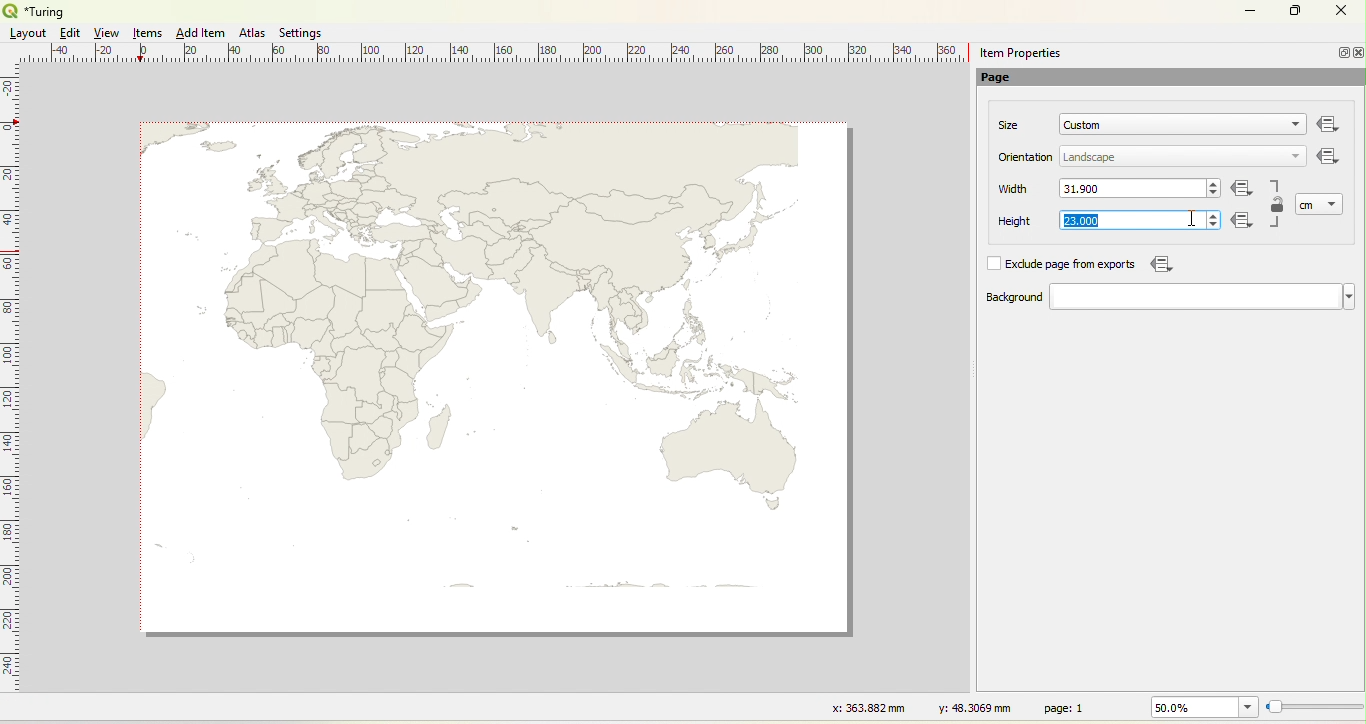  What do you see at coordinates (1088, 188) in the screenshot?
I see `31.900` at bounding box center [1088, 188].